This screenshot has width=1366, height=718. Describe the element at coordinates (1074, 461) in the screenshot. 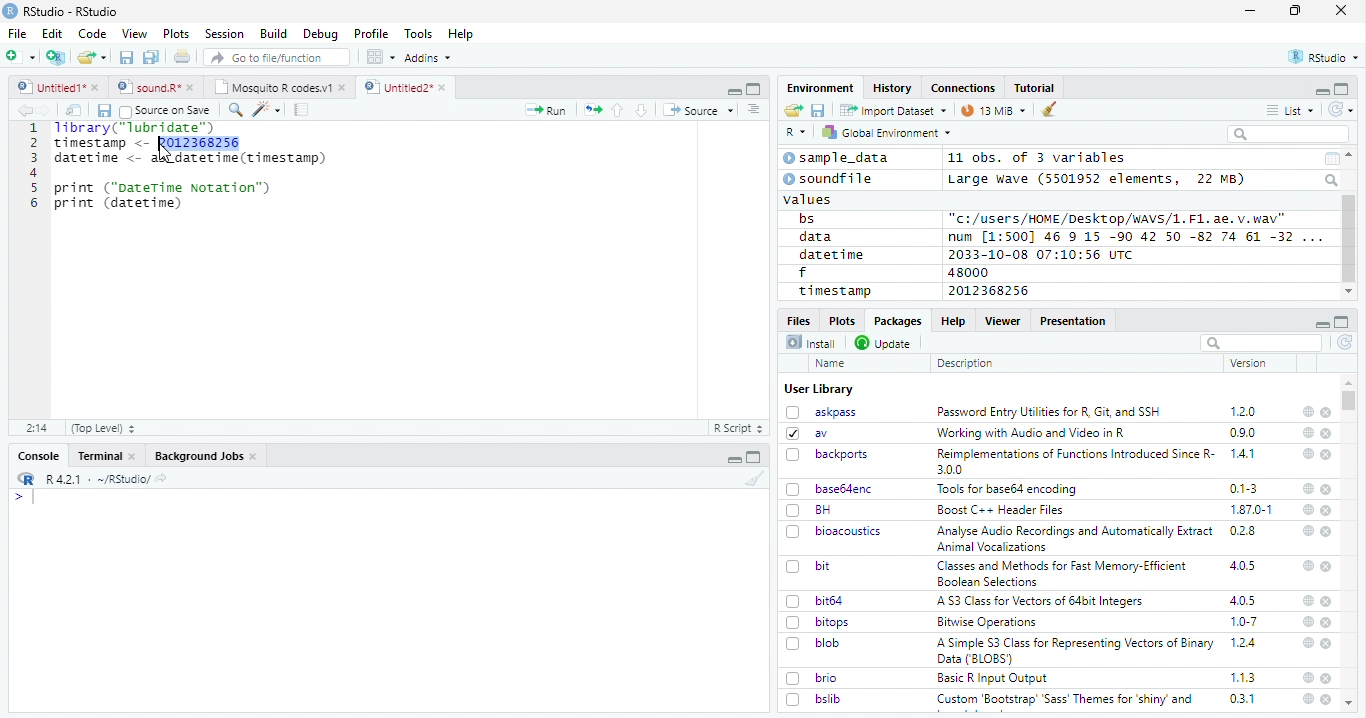

I see `Reimplementations of Functions Introduced Since R-
300` at that location.